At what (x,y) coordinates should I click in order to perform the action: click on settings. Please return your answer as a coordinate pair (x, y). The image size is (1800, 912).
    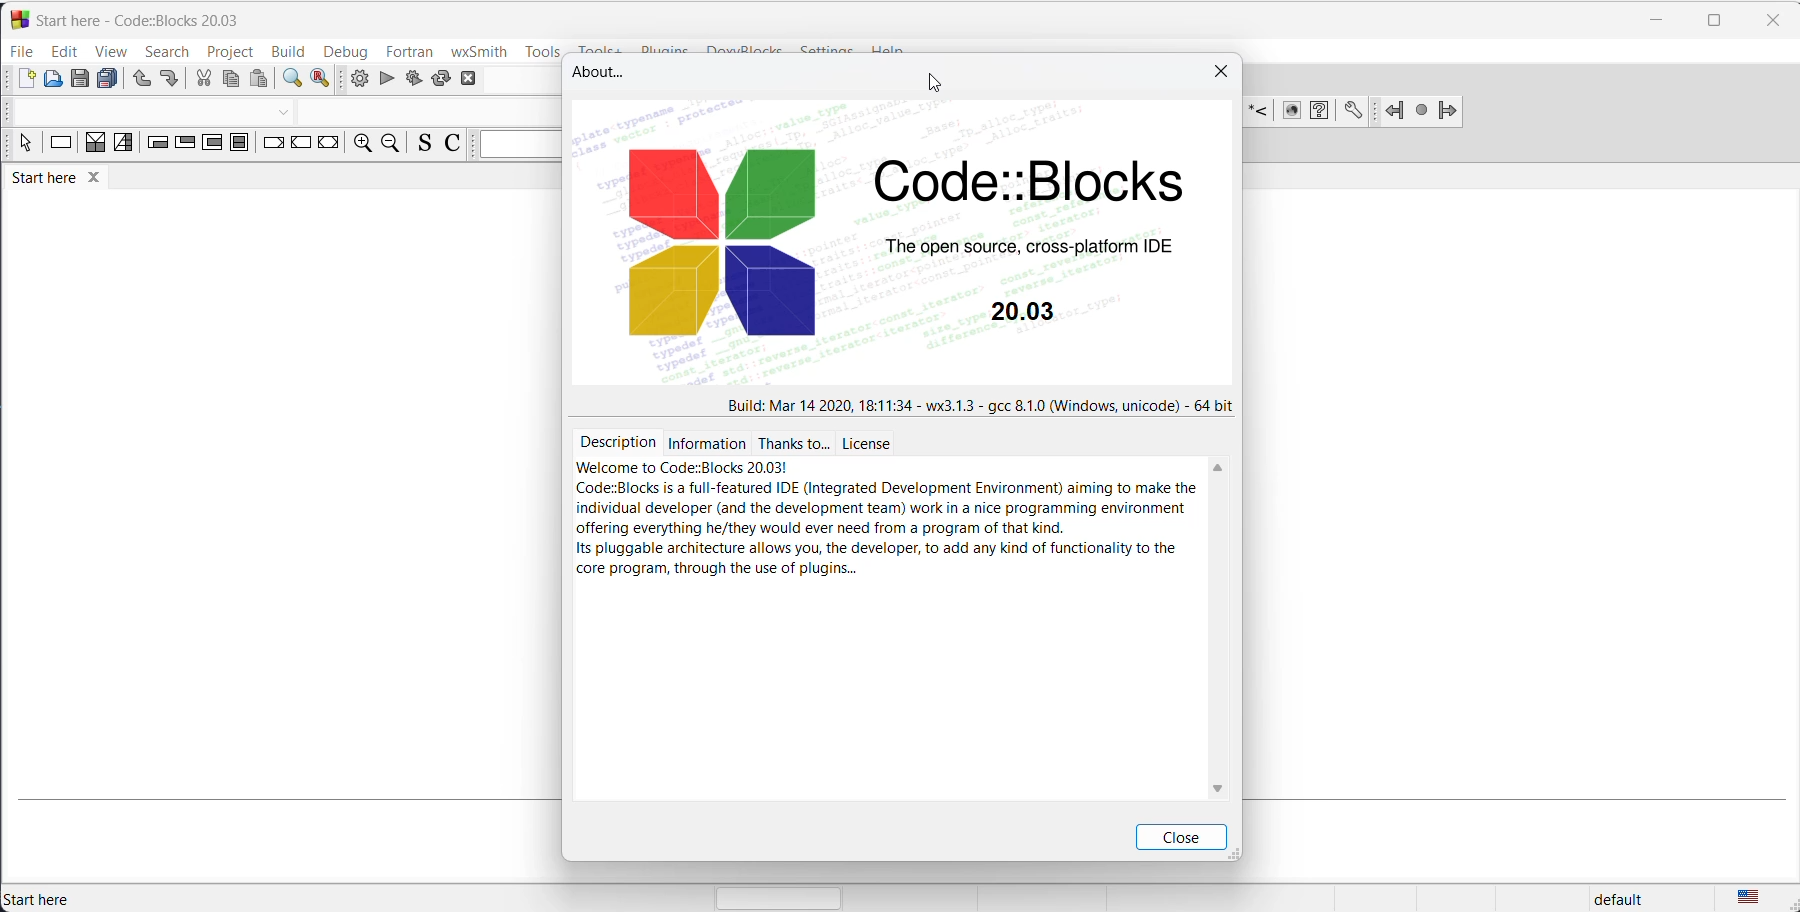
    Looking at the image, I should click on (1348, 111).